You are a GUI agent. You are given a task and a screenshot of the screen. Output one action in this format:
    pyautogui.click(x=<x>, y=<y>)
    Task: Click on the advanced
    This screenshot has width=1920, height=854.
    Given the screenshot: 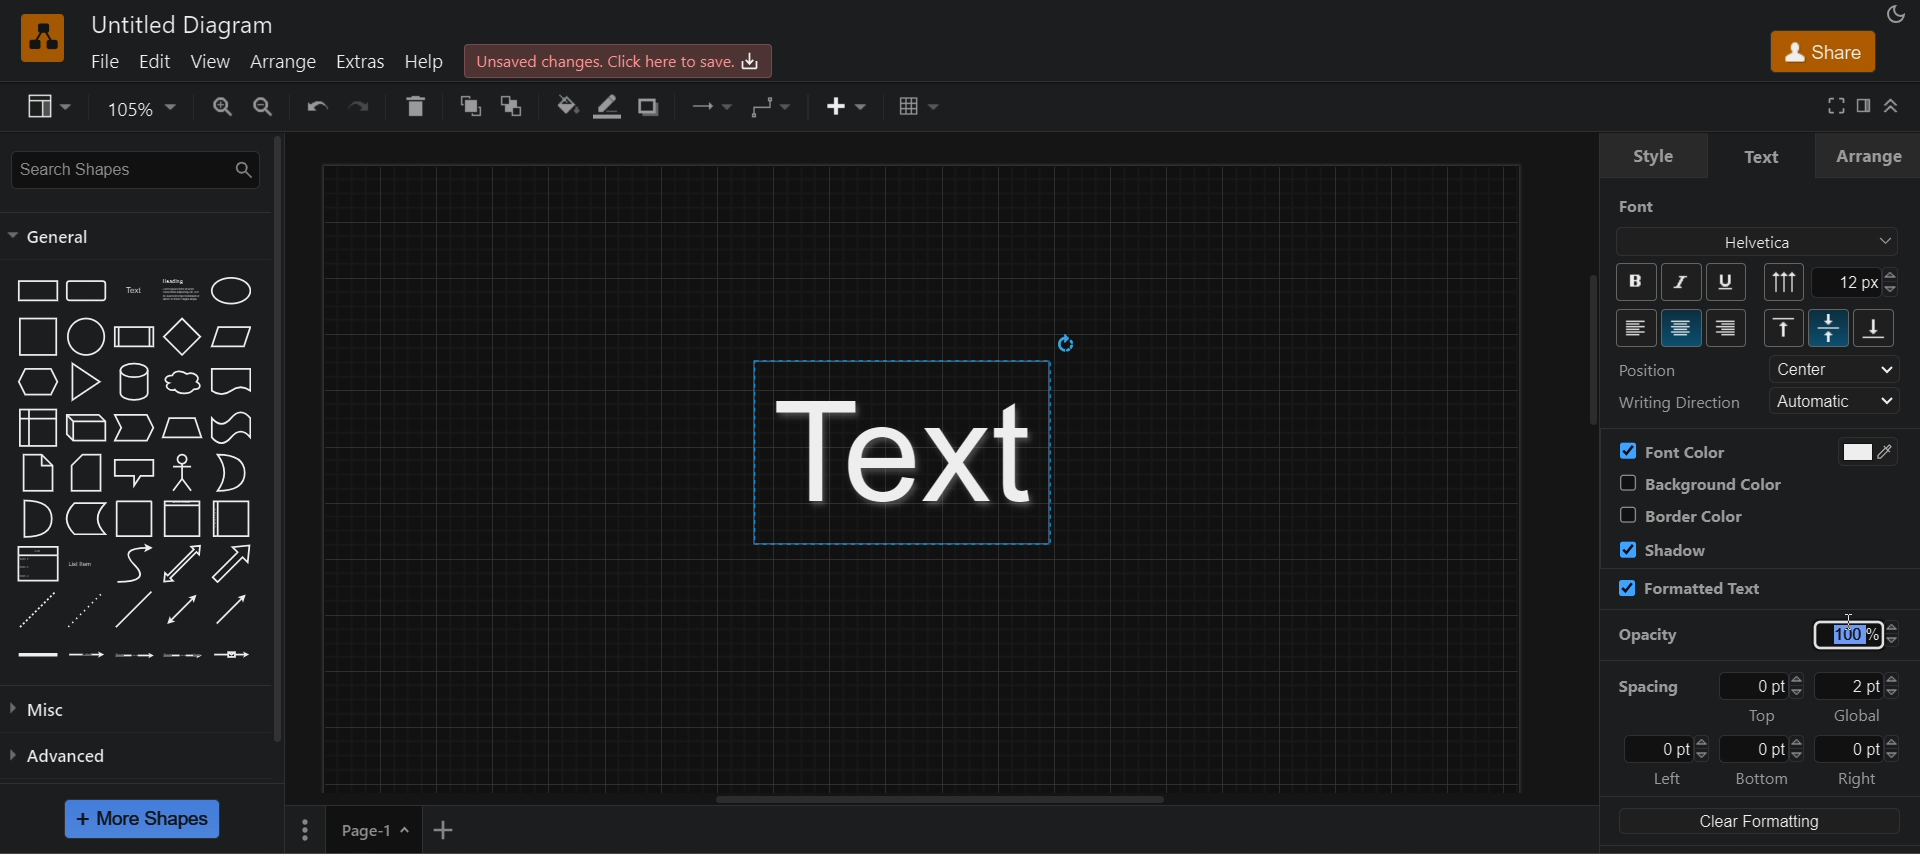 What is the action you would take?
    pyautogui.click(x=132, y=754)
    